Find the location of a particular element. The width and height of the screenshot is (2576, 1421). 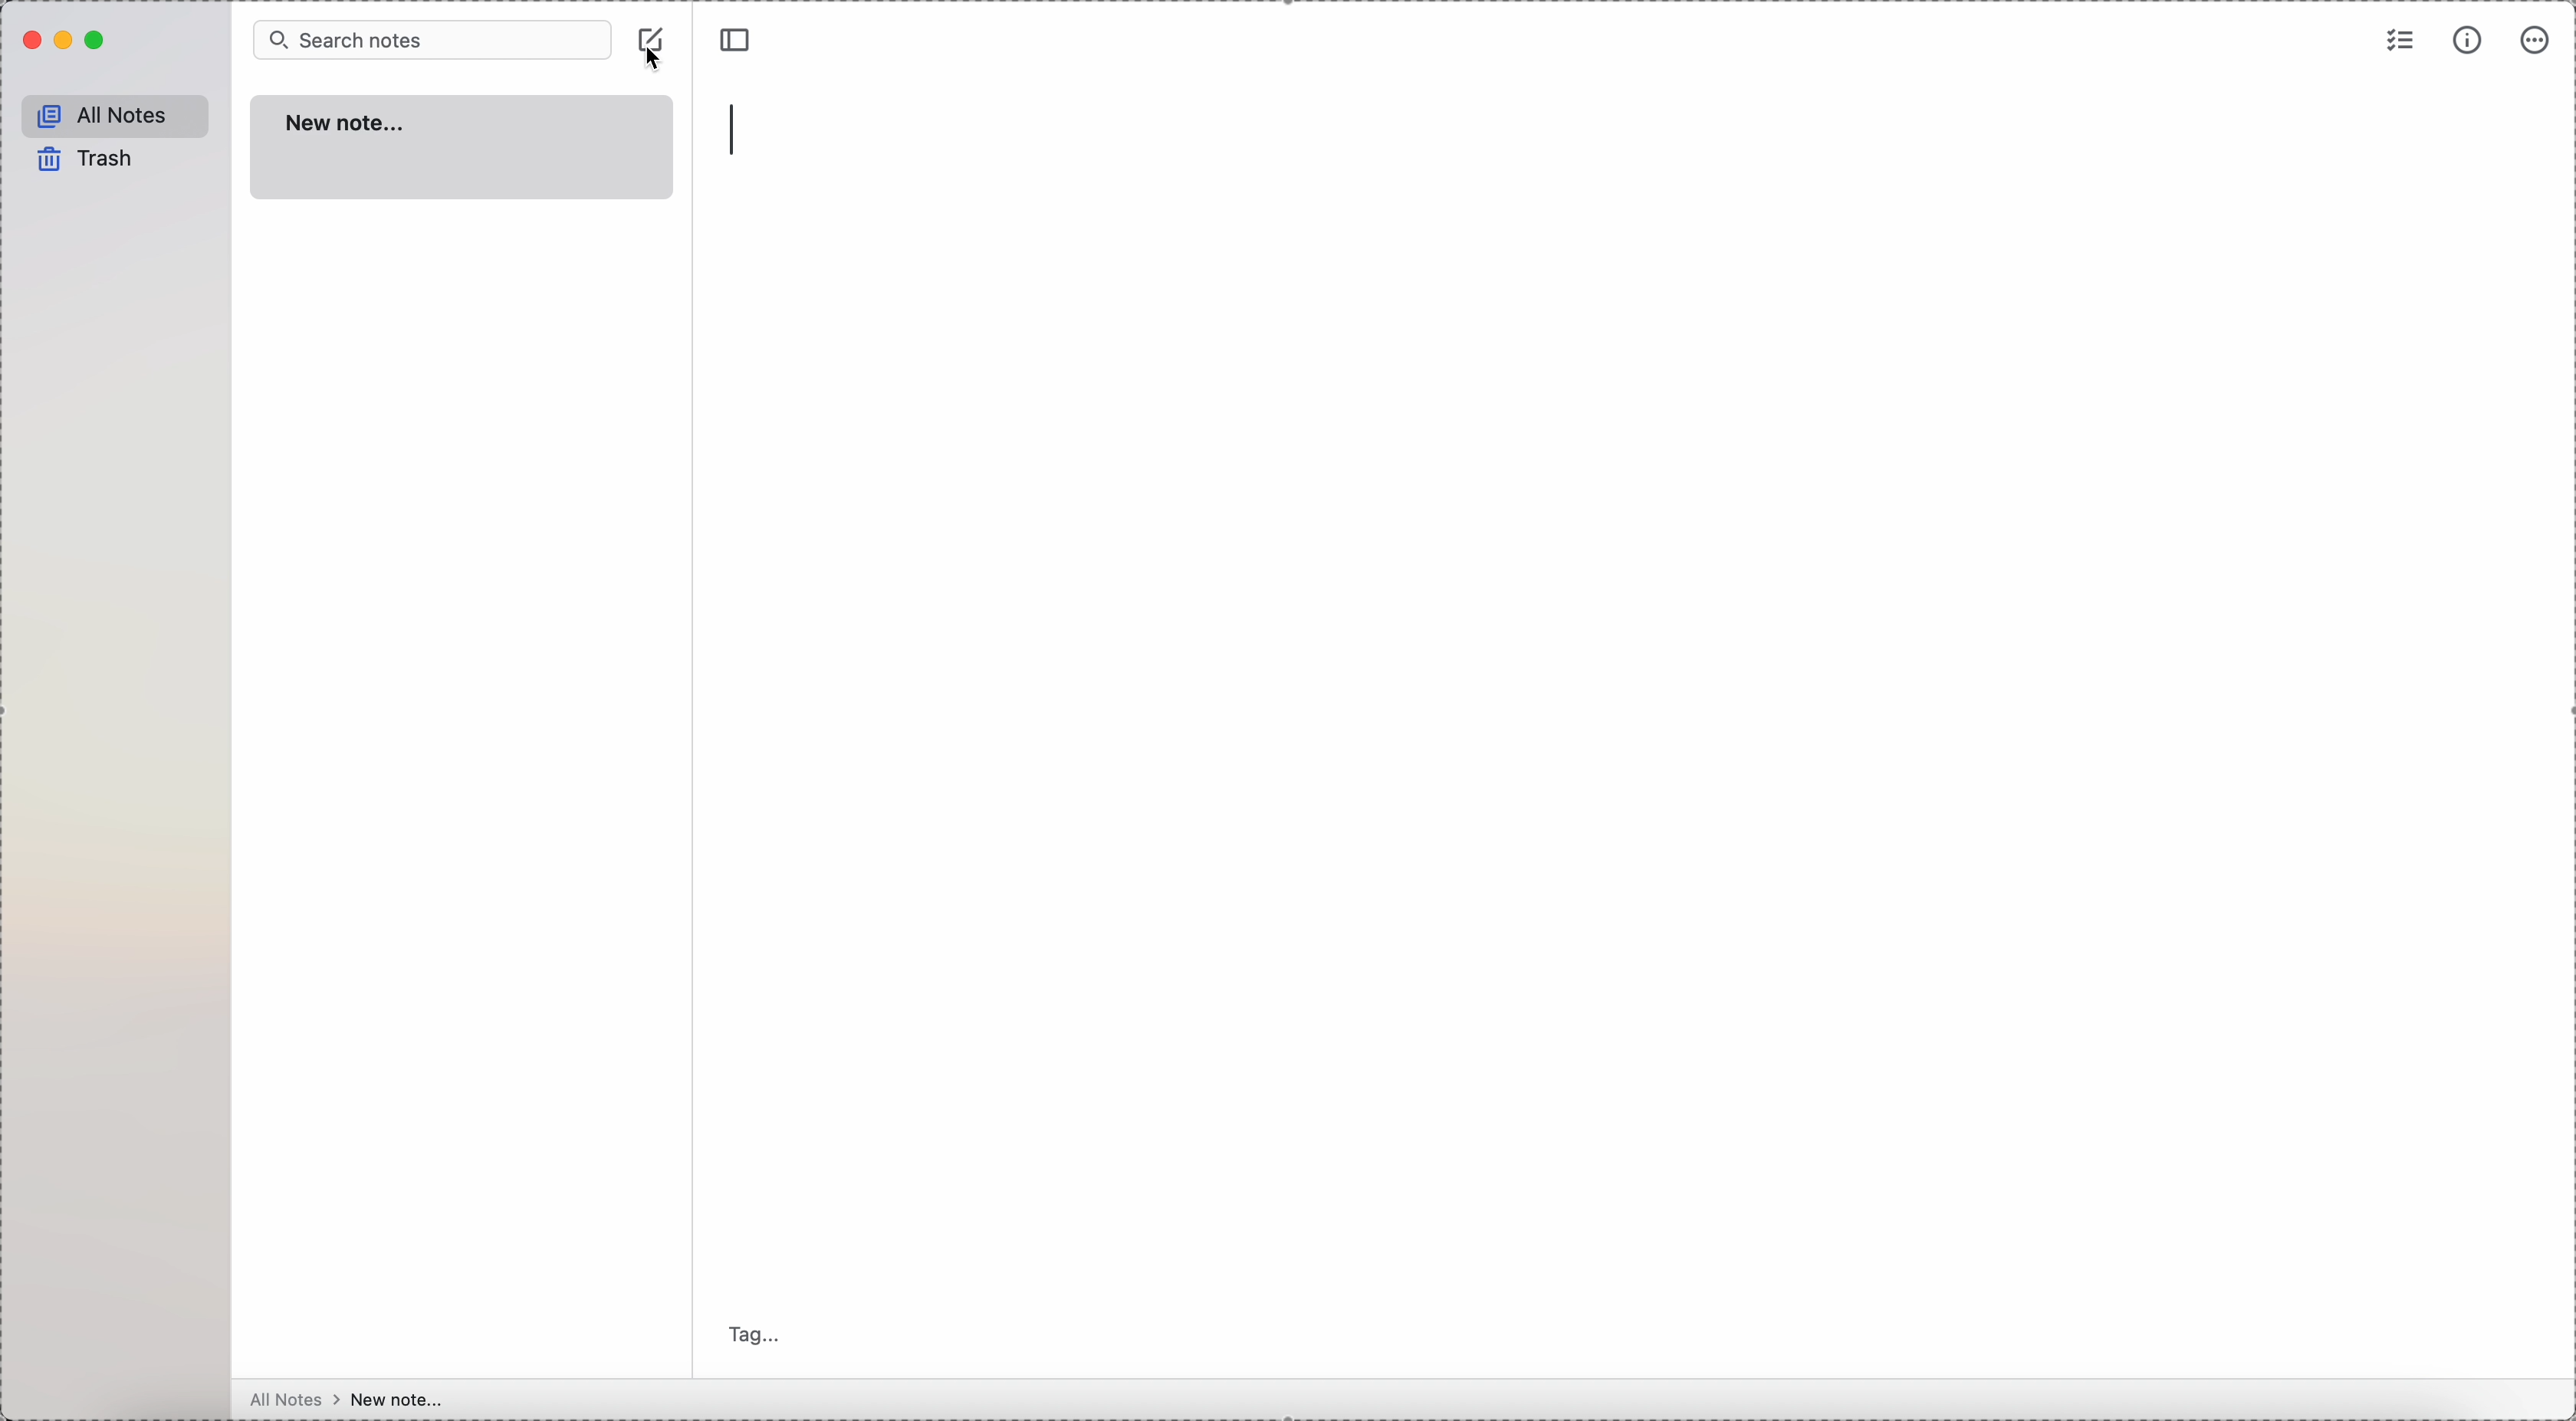

all notes > new note... is located at coordinates (345, 1399).